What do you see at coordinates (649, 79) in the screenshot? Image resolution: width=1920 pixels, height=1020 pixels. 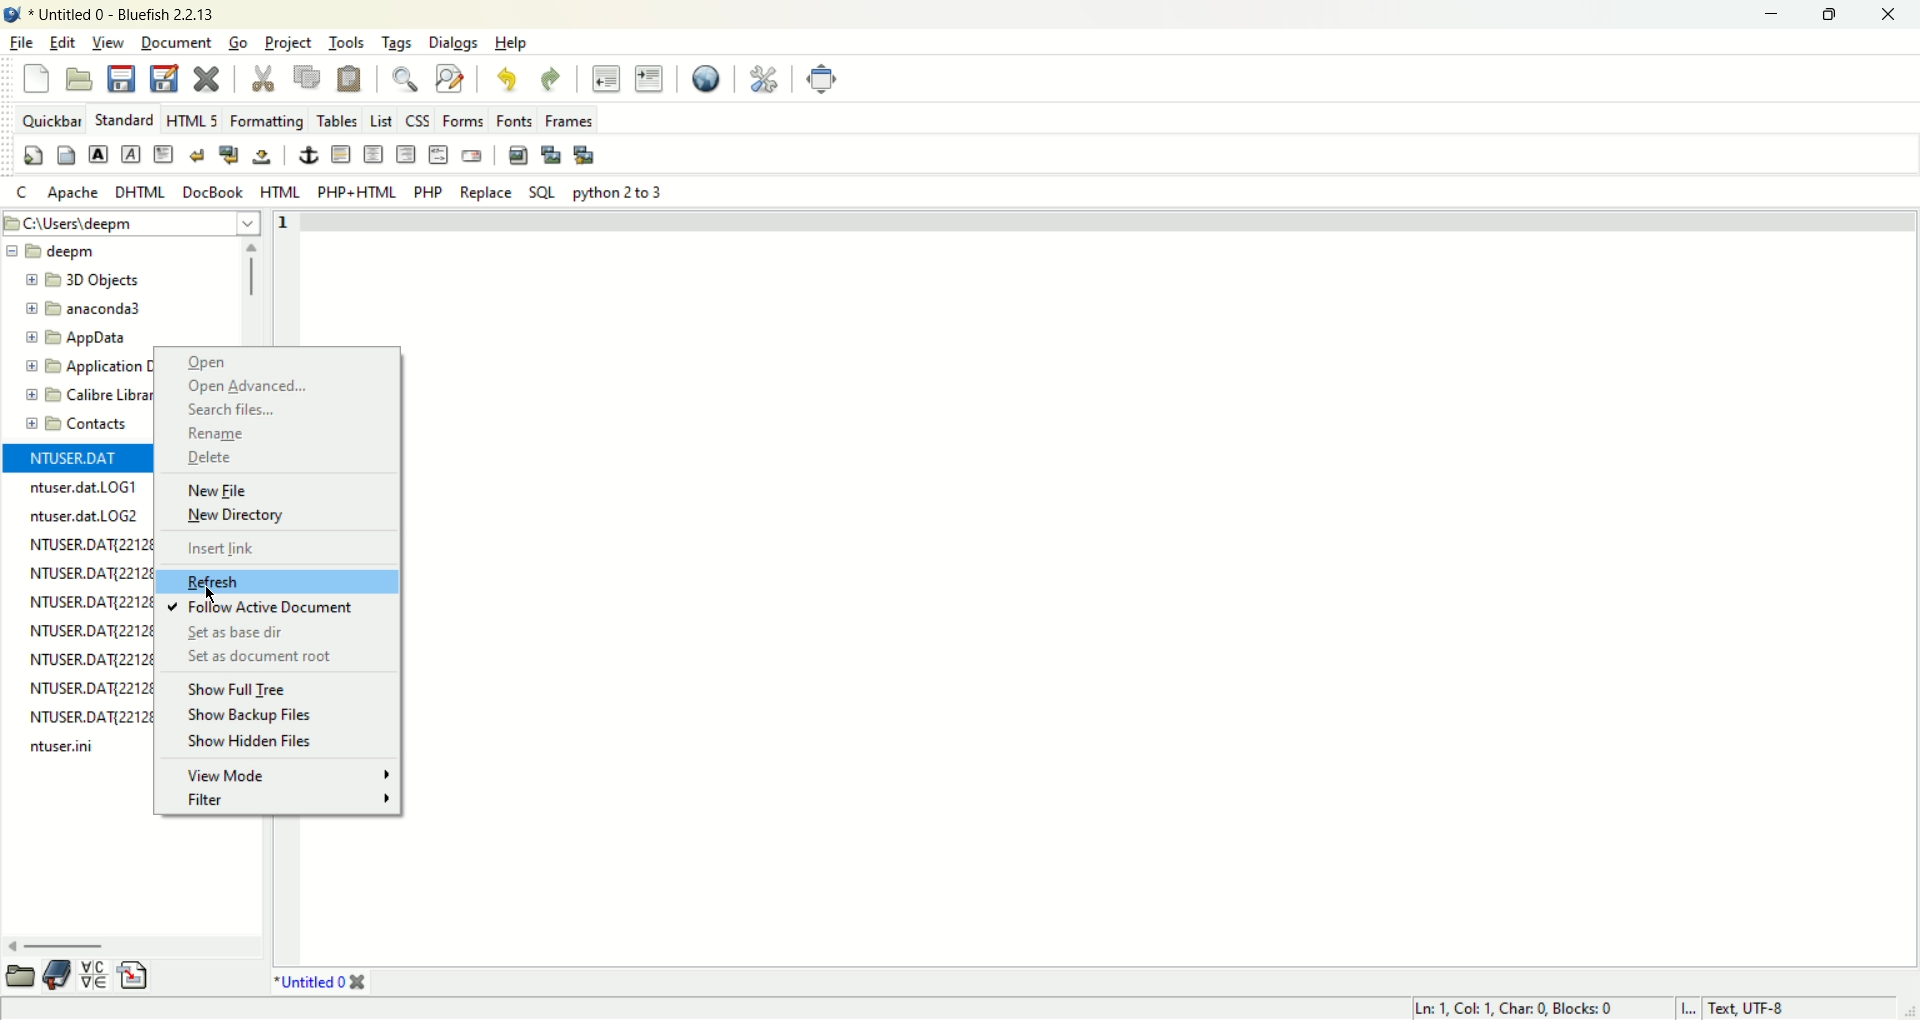 I see `indent` at bounding box center [649, 79].